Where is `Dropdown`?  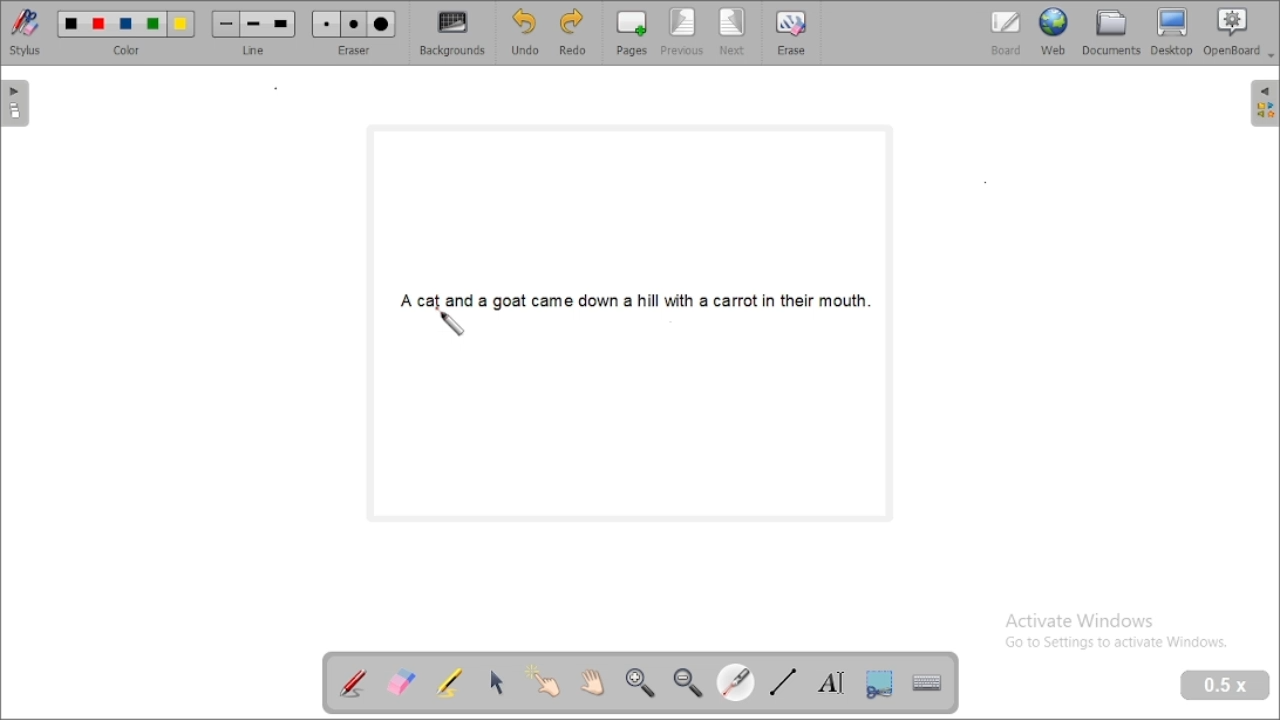
Dropdown is located at coordinates (1272, 56).